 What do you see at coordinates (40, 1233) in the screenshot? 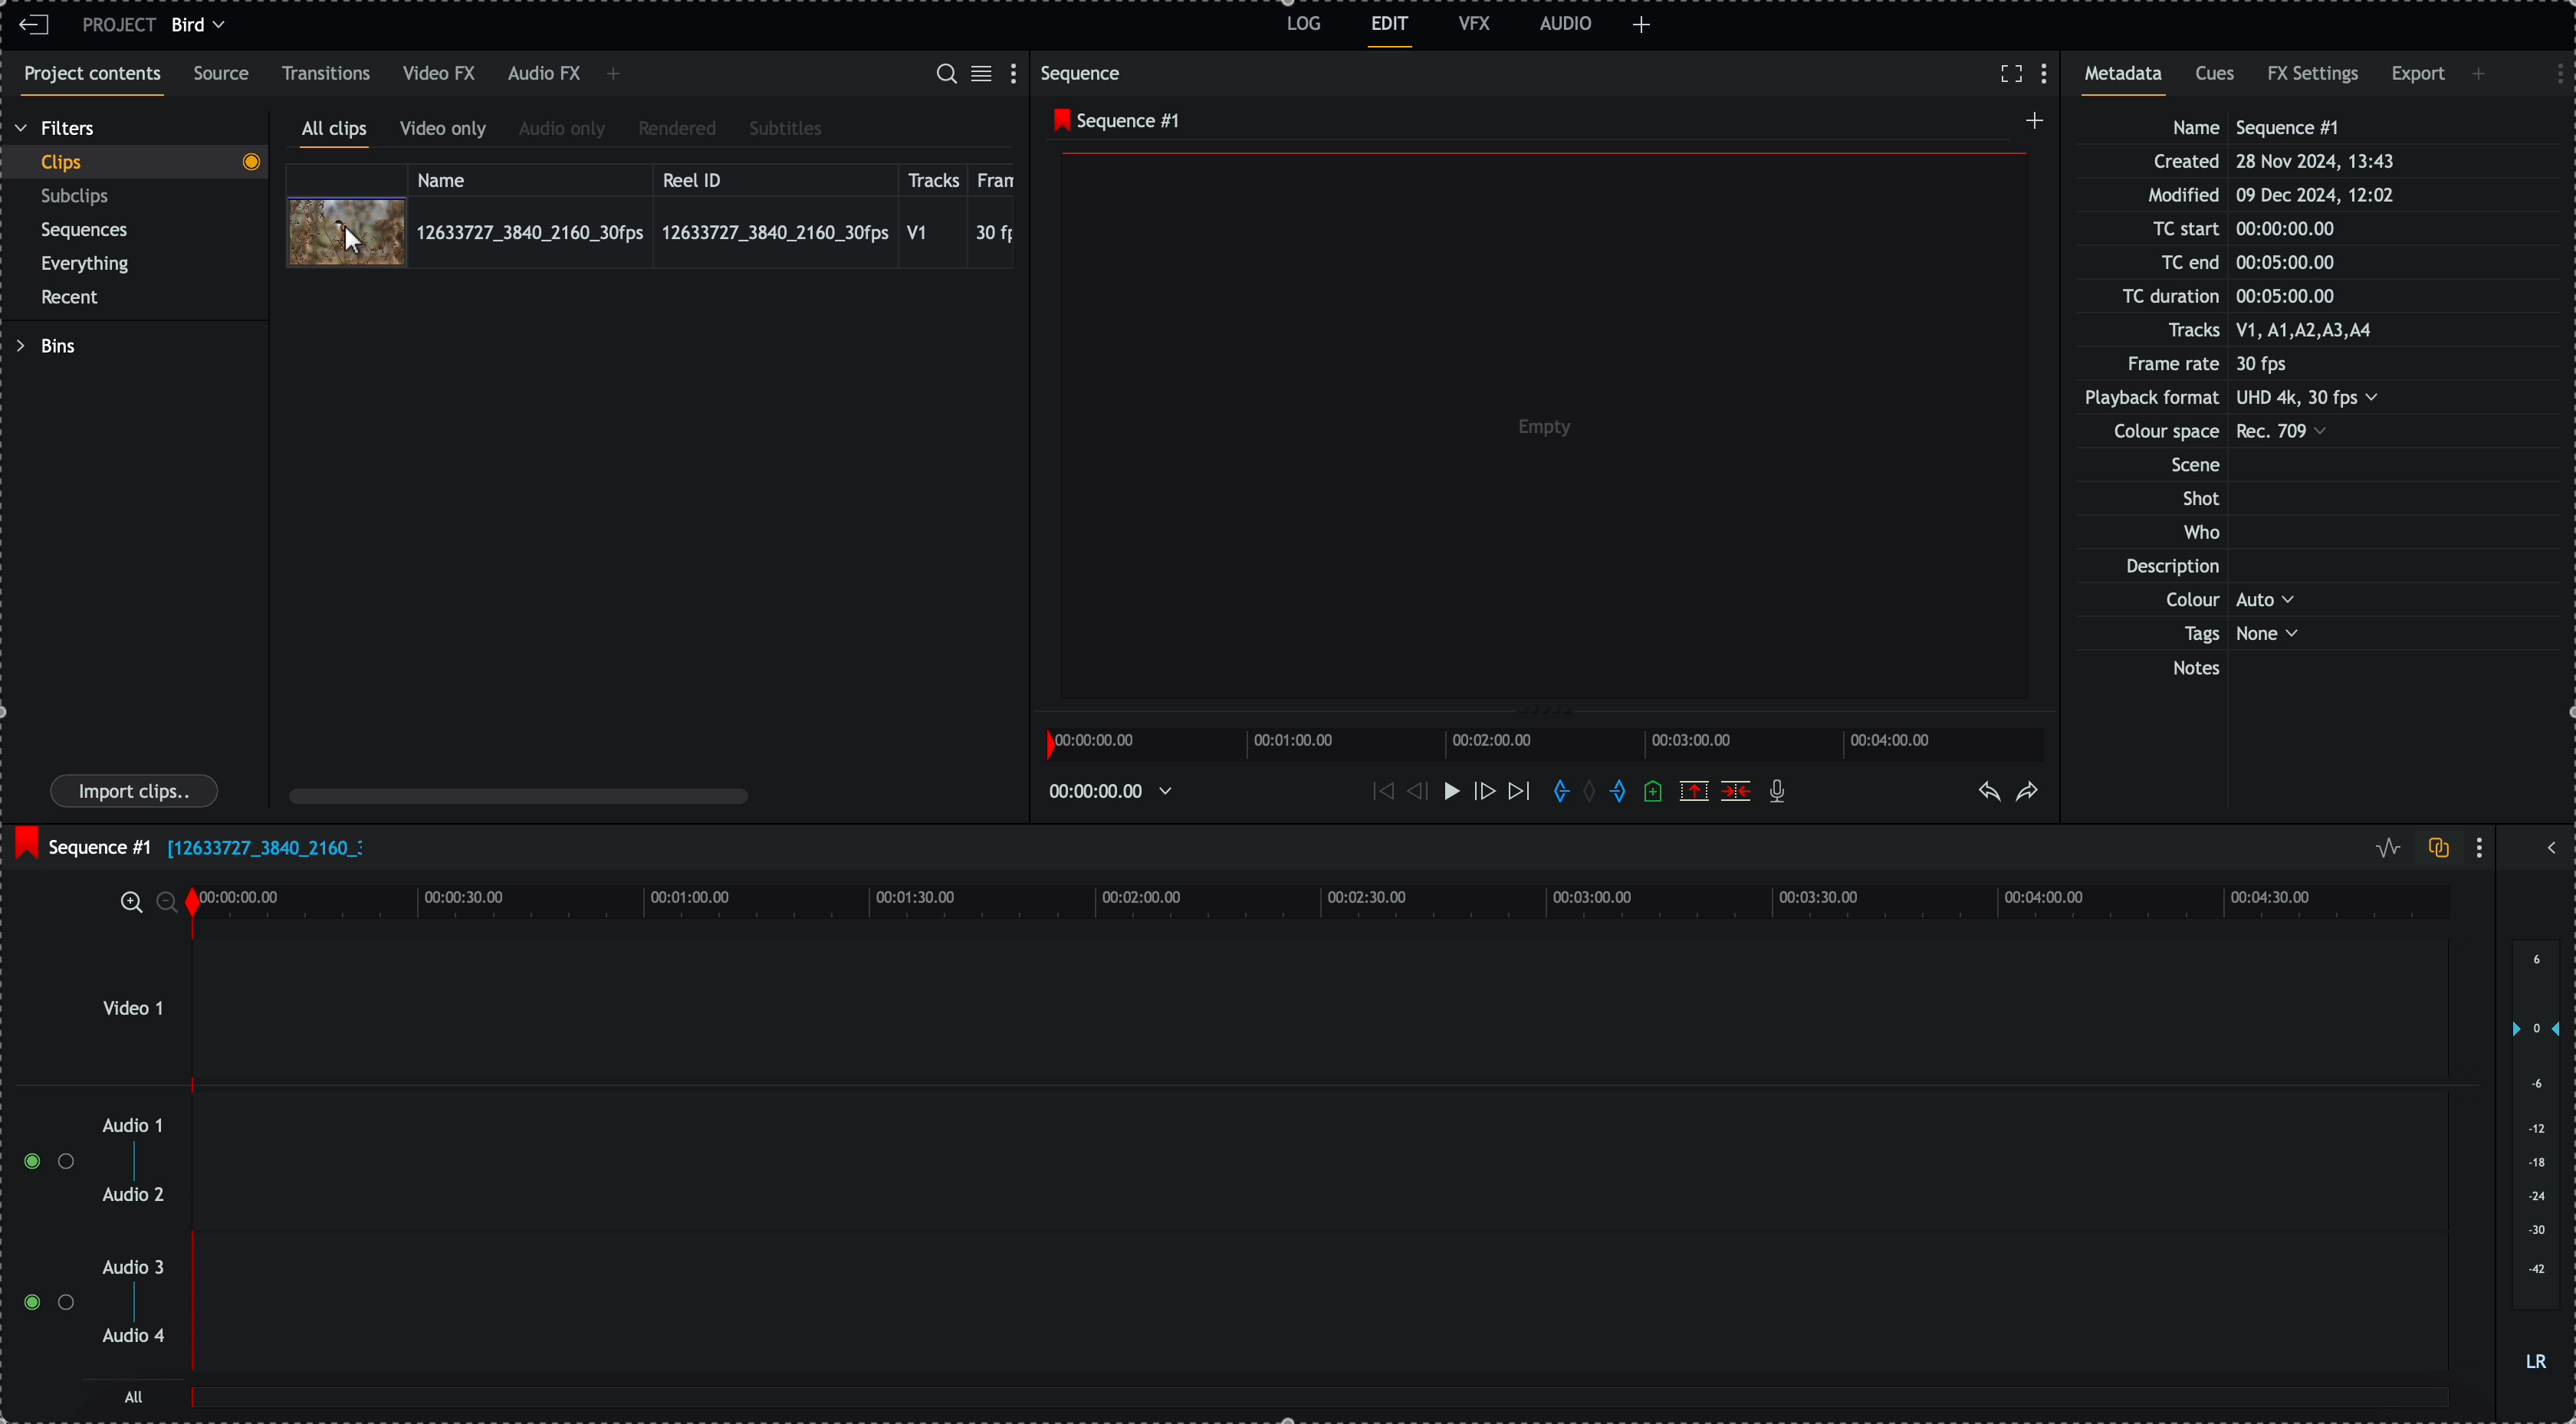
I see `enable tracks` at bounding box center [40, 1233].